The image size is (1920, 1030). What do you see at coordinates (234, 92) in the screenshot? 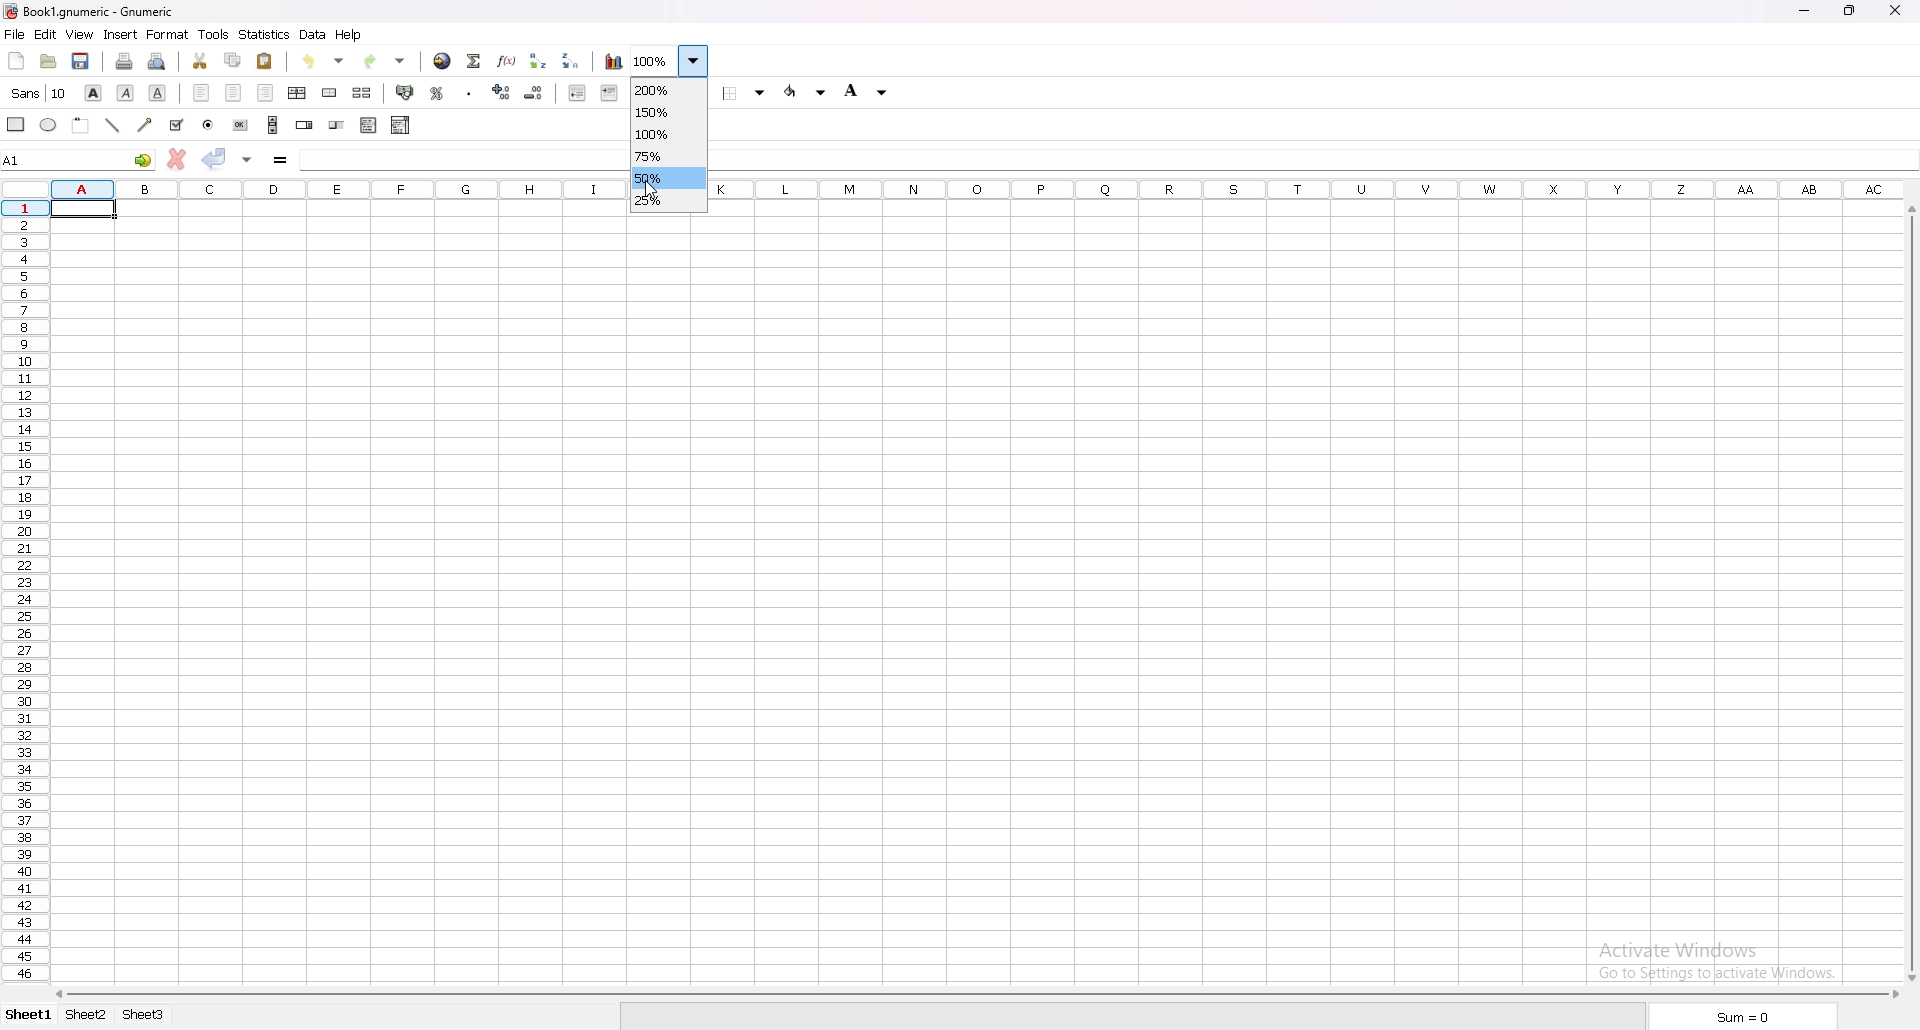
I see `center` at bounding box center [234, 92].